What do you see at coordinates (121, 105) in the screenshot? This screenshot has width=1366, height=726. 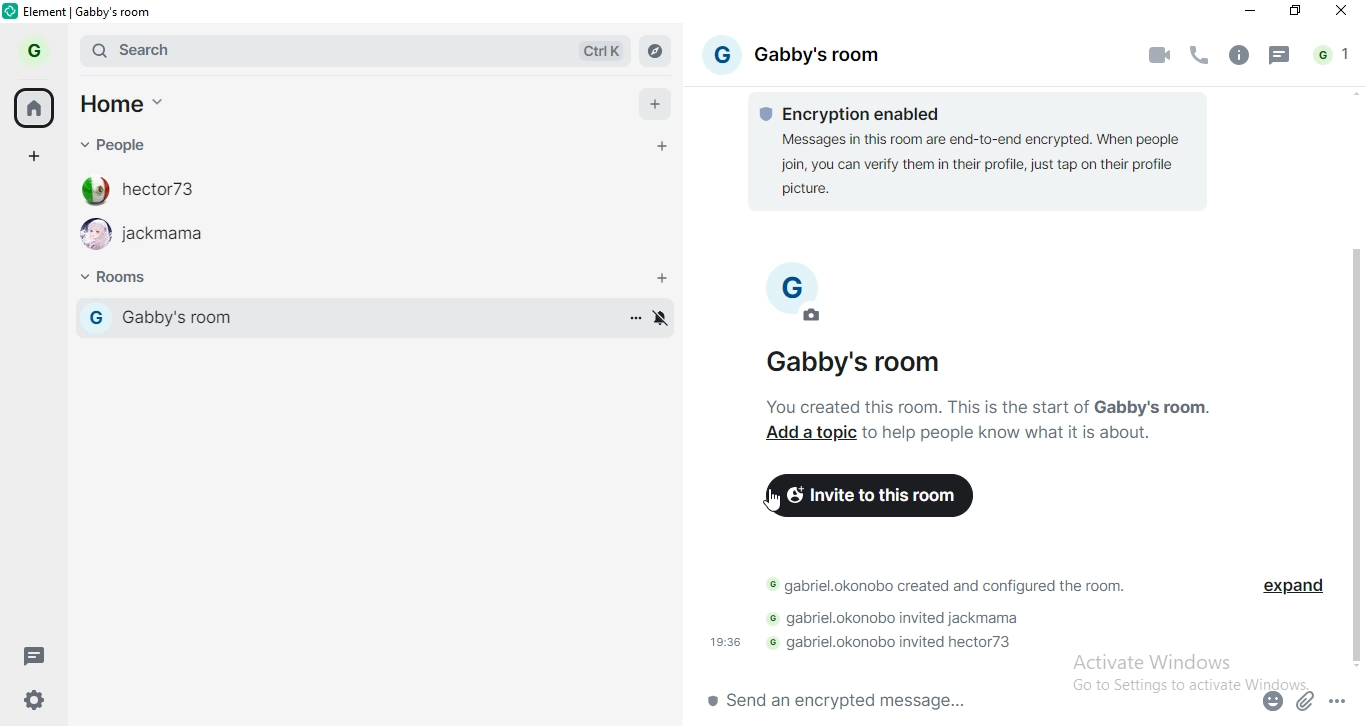 I see `home` at bounding box center [121, 105].